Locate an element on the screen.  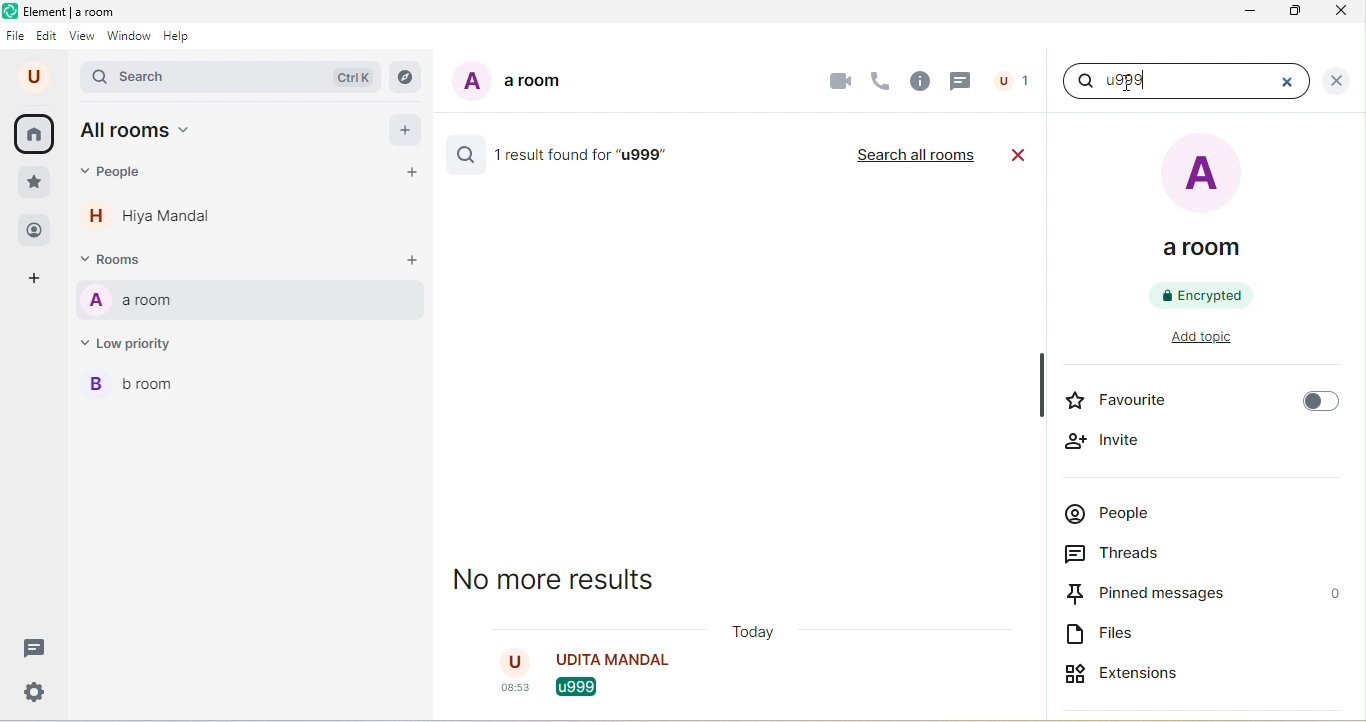
a room is located at coordinates (250, 302).